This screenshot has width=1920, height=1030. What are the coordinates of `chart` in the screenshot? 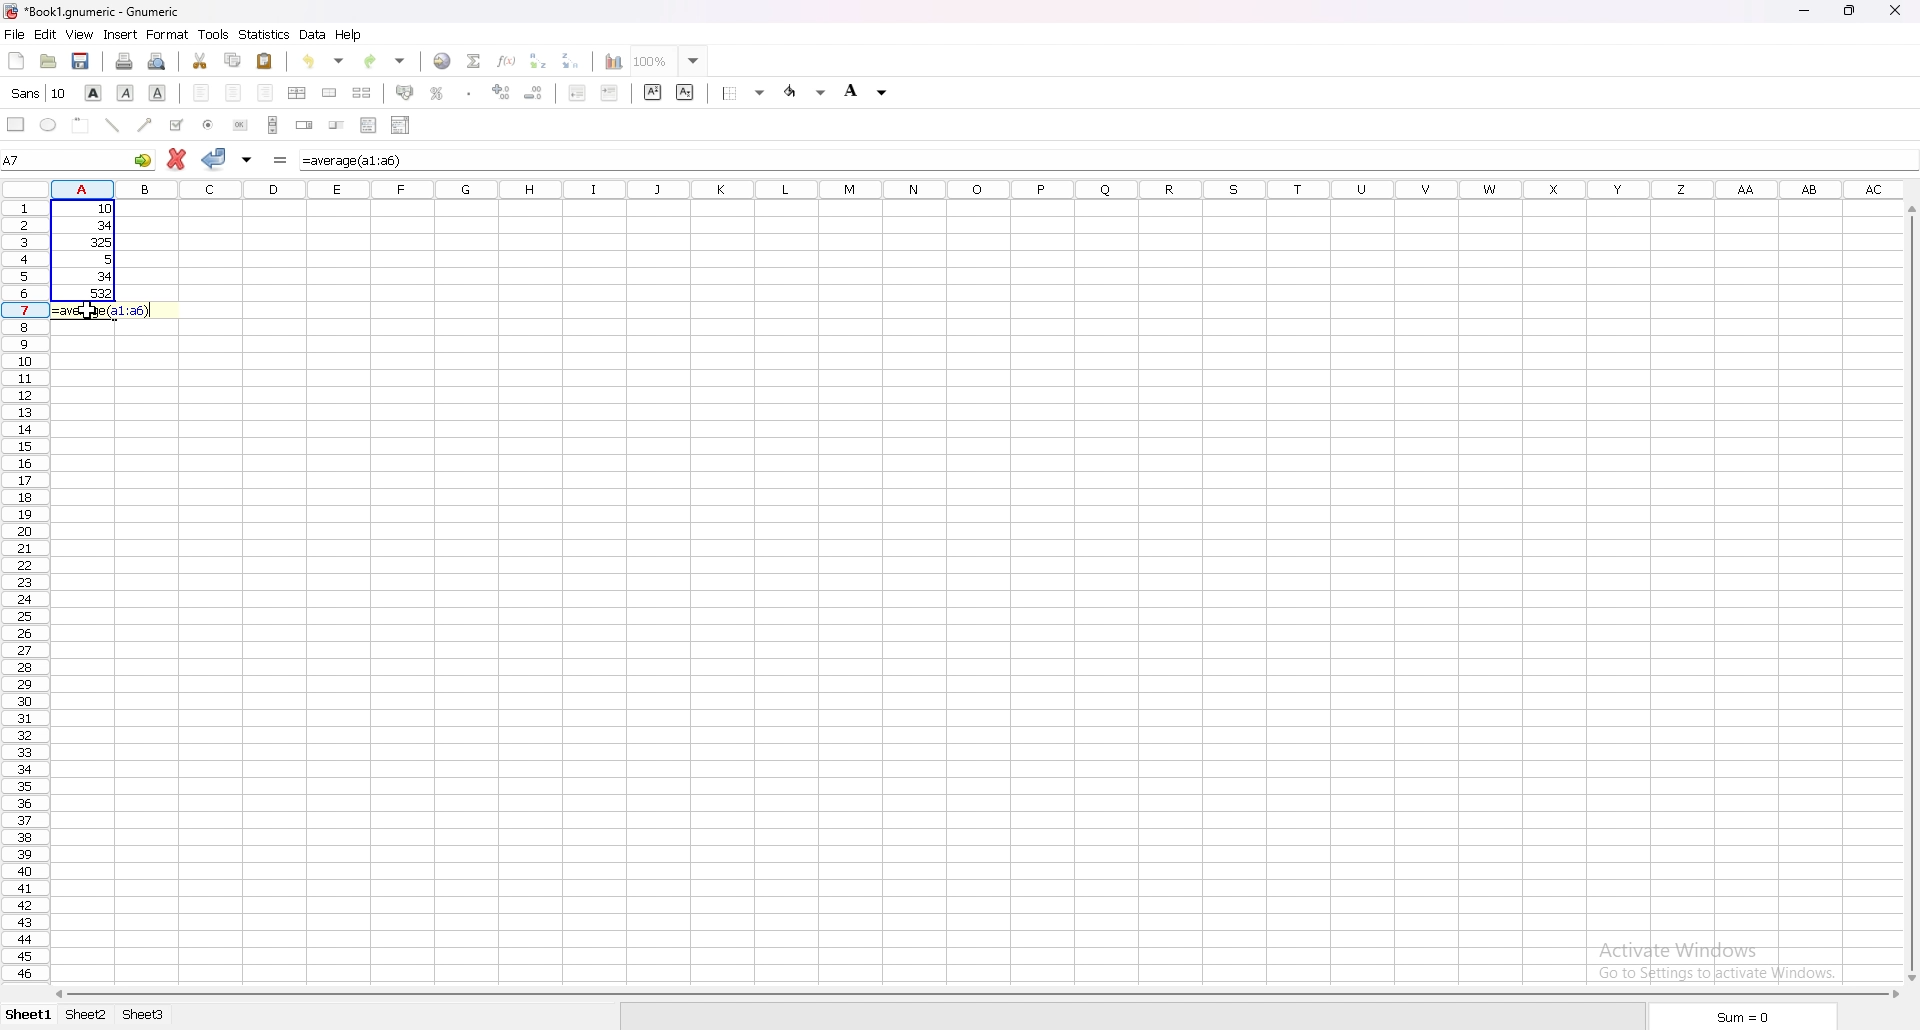 It's located at (614, 63).